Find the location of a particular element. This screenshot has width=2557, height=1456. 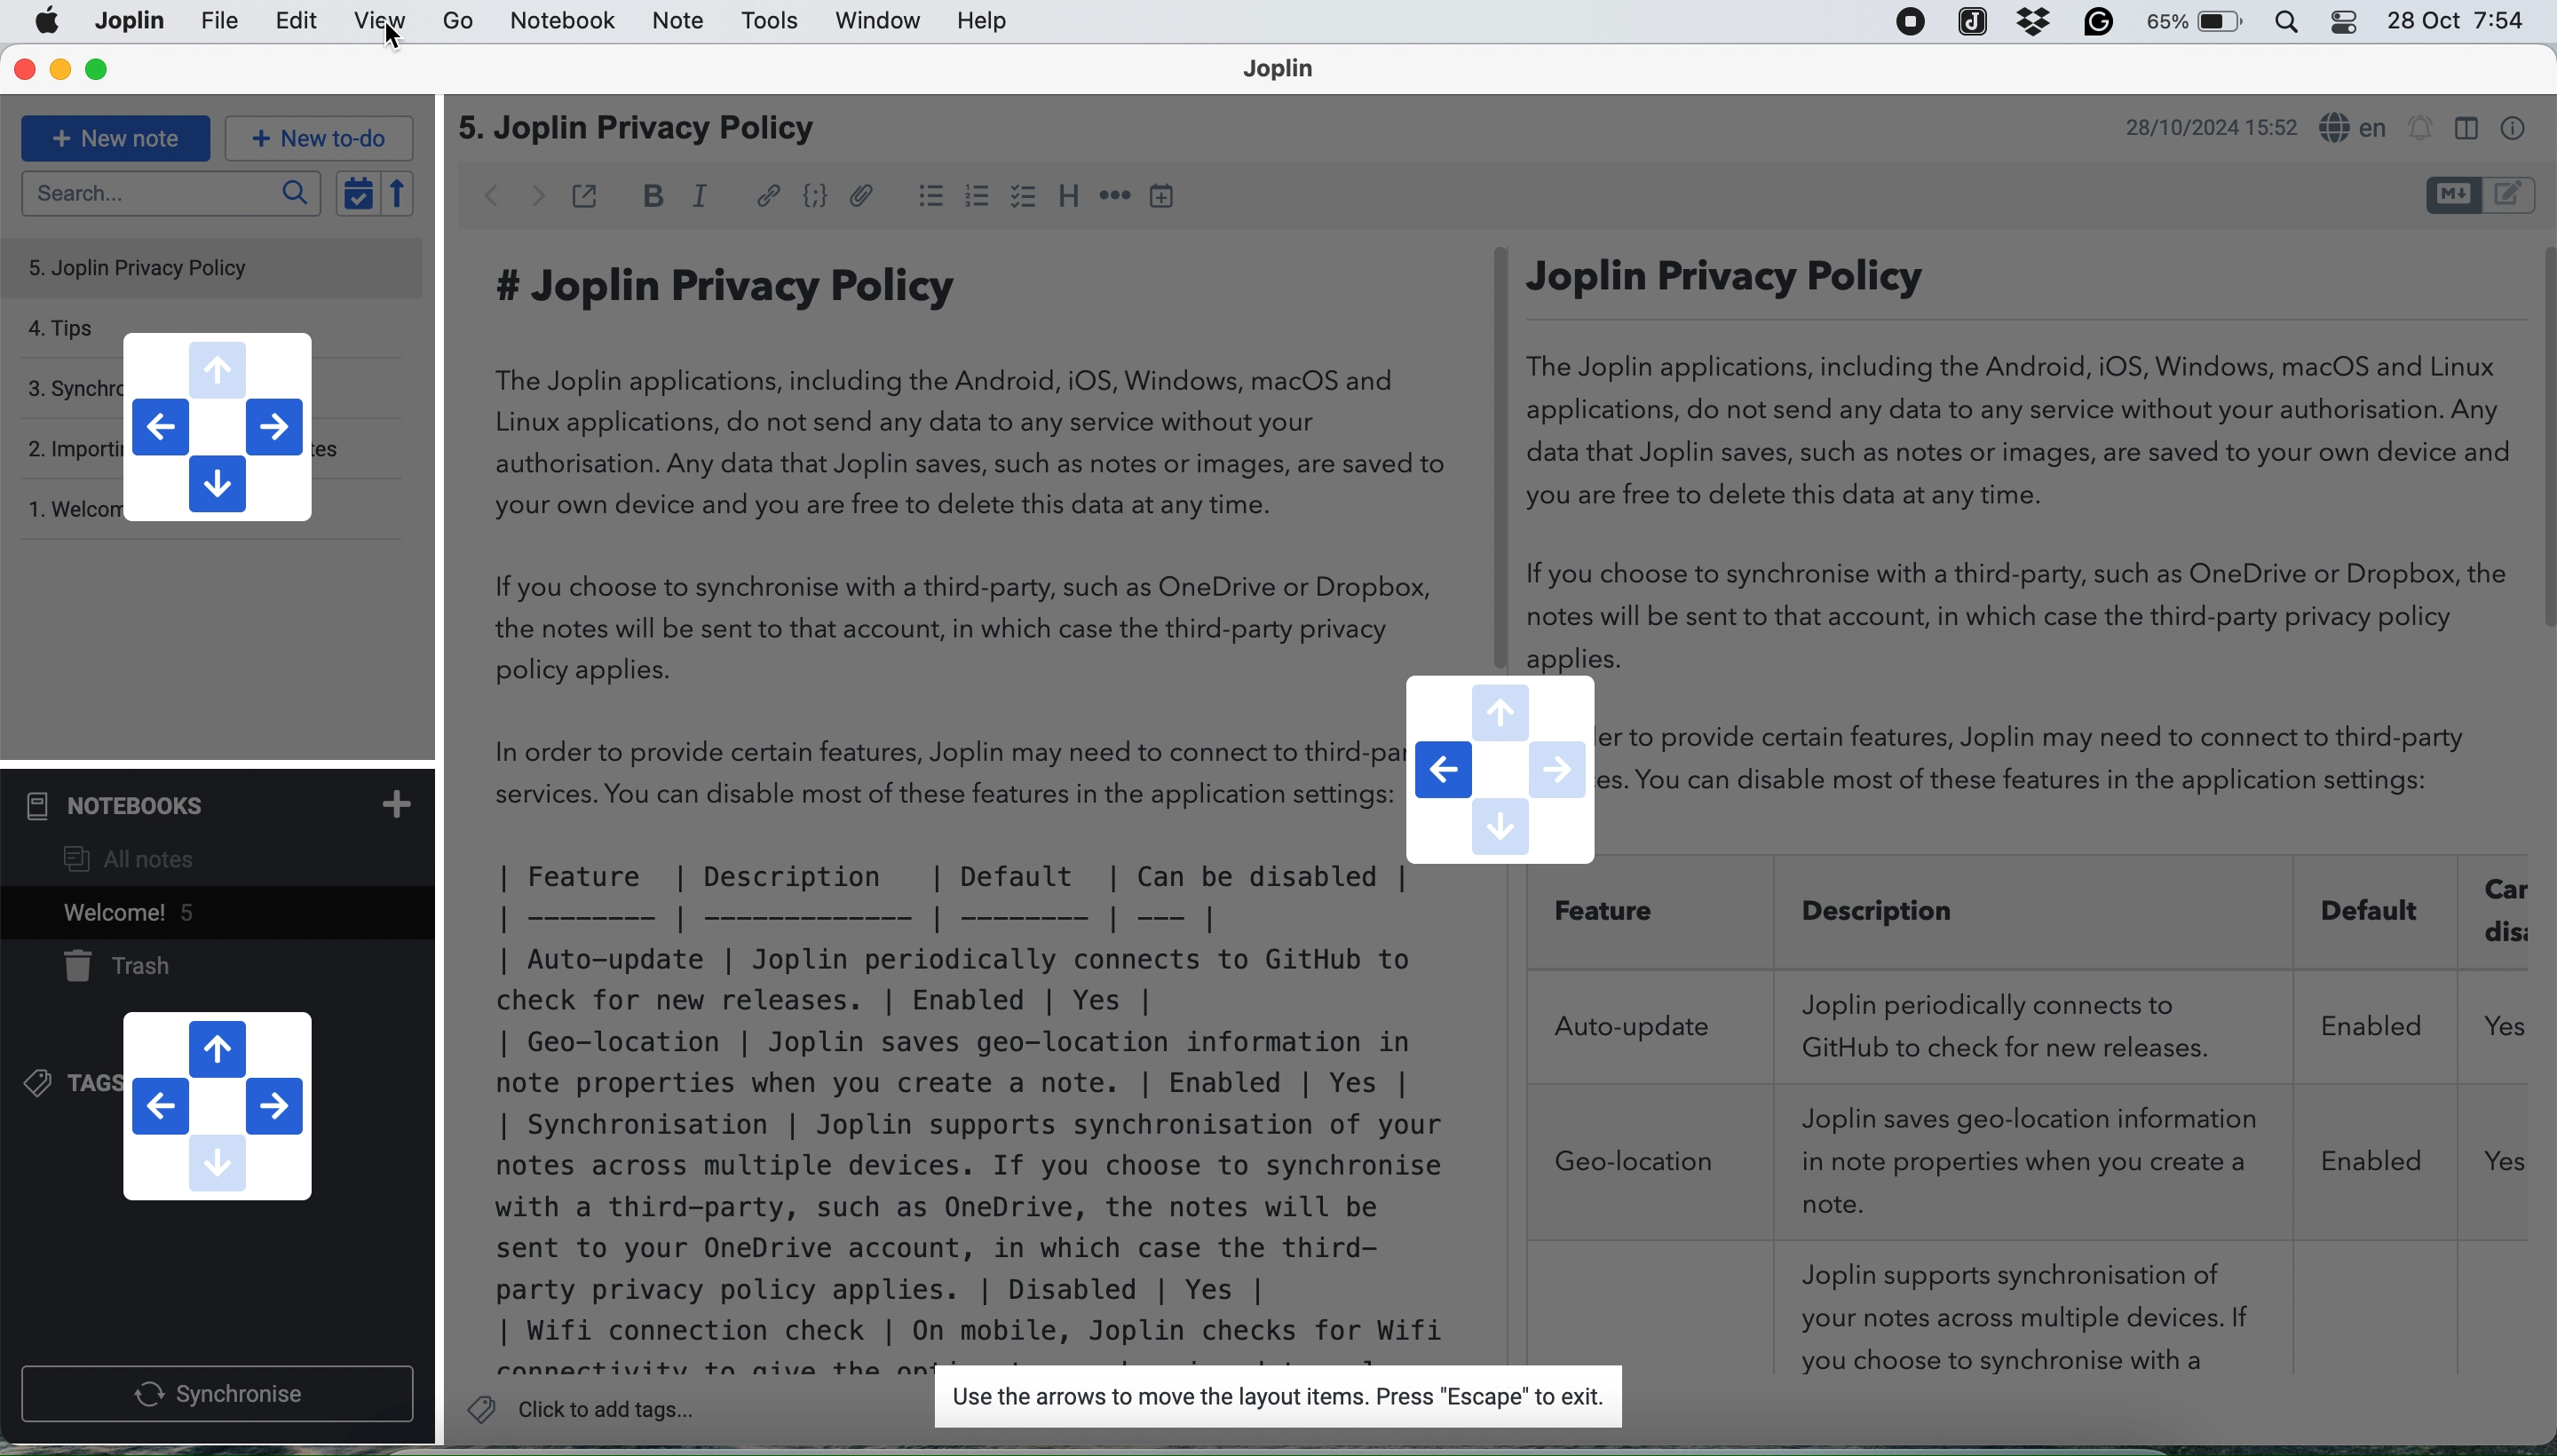

view is located at coordinates (380, 22).